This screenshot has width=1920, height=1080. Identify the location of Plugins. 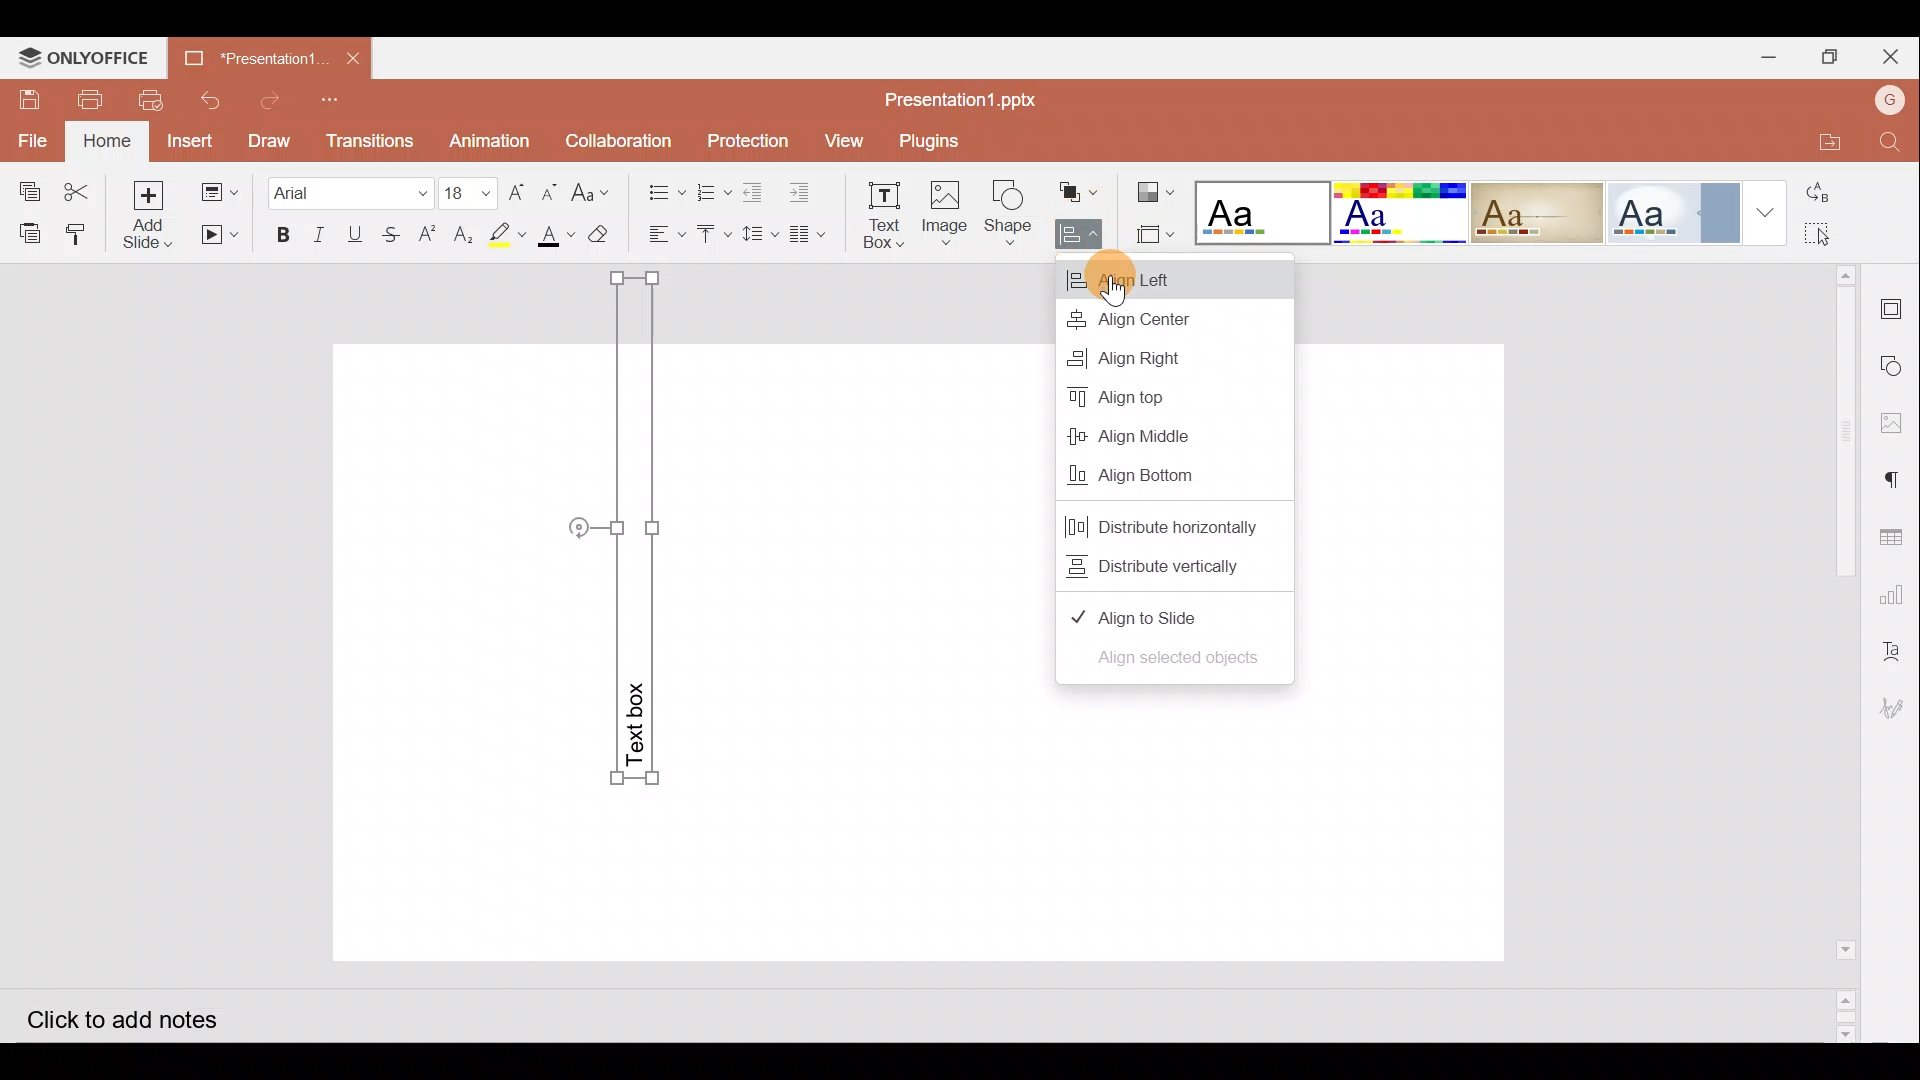
(932, 138).